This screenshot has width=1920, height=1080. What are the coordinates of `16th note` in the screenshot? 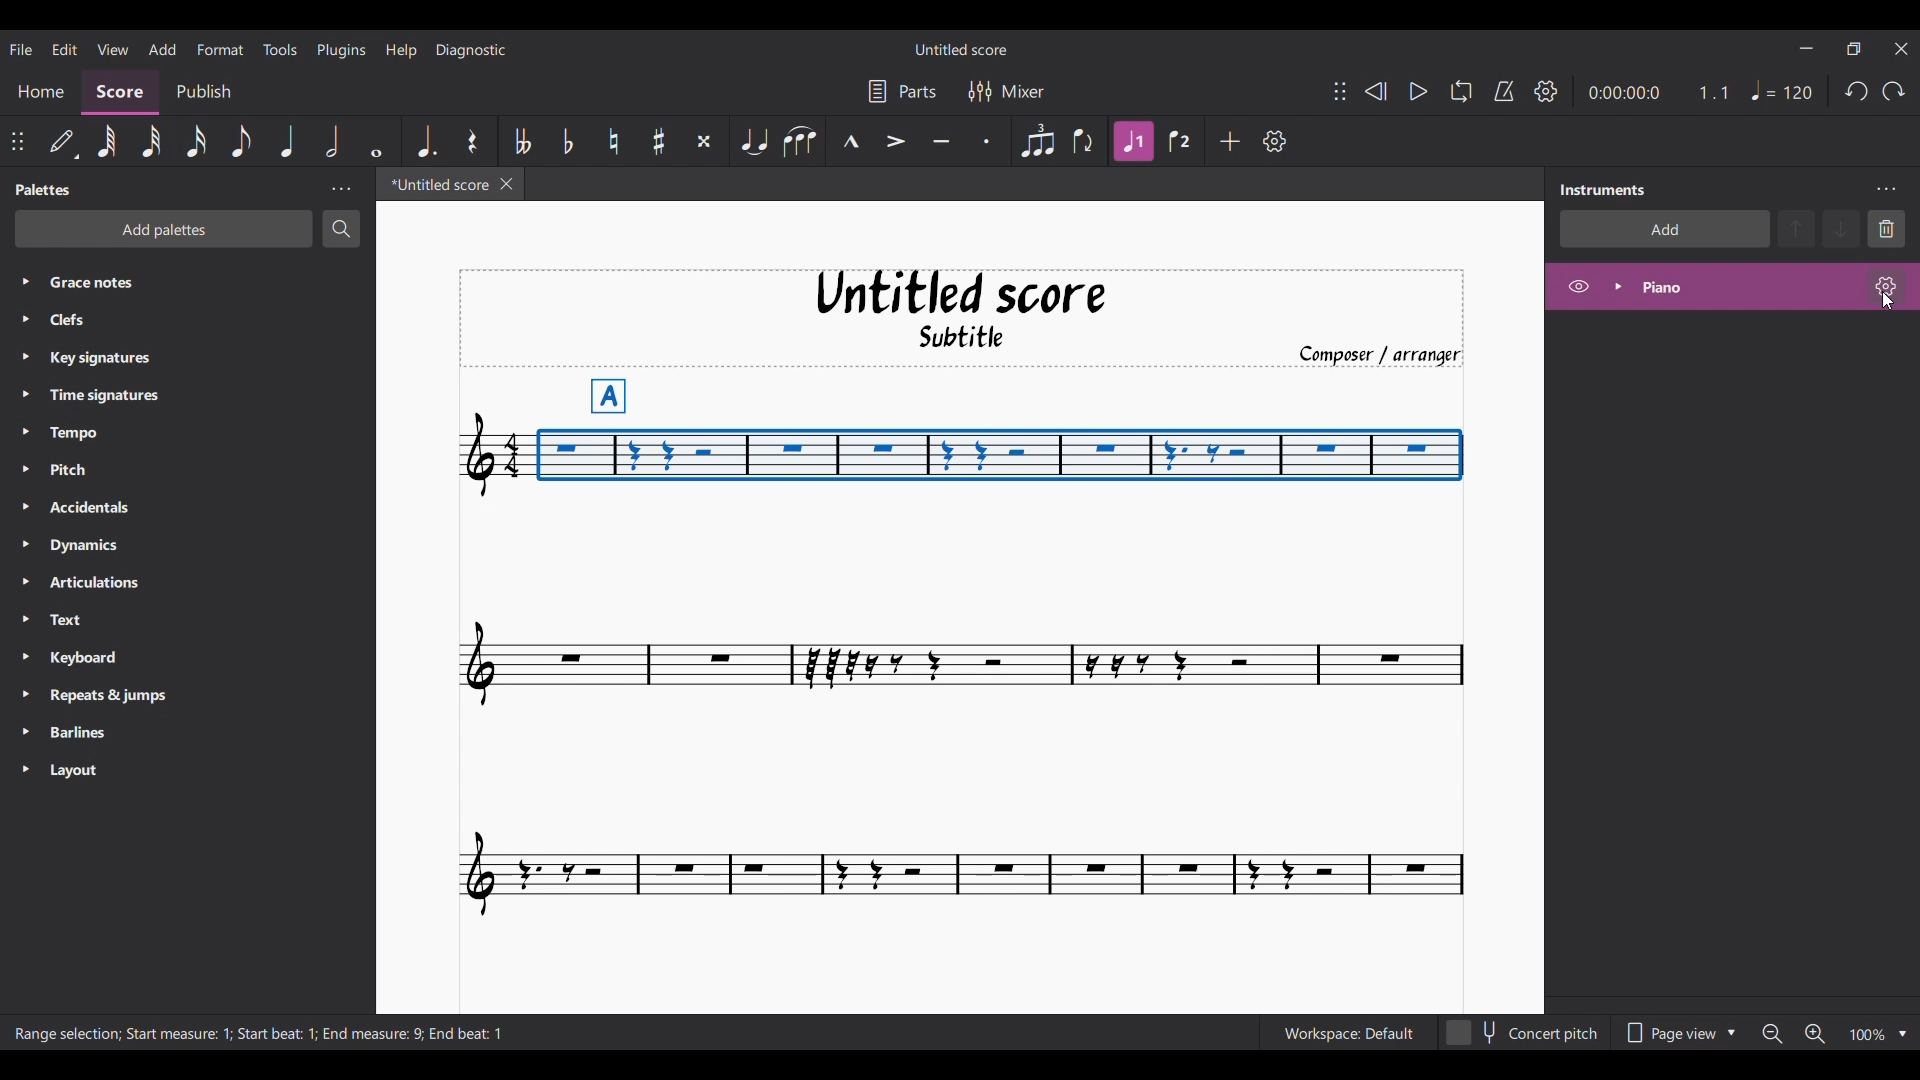 It's located at (196, 140).